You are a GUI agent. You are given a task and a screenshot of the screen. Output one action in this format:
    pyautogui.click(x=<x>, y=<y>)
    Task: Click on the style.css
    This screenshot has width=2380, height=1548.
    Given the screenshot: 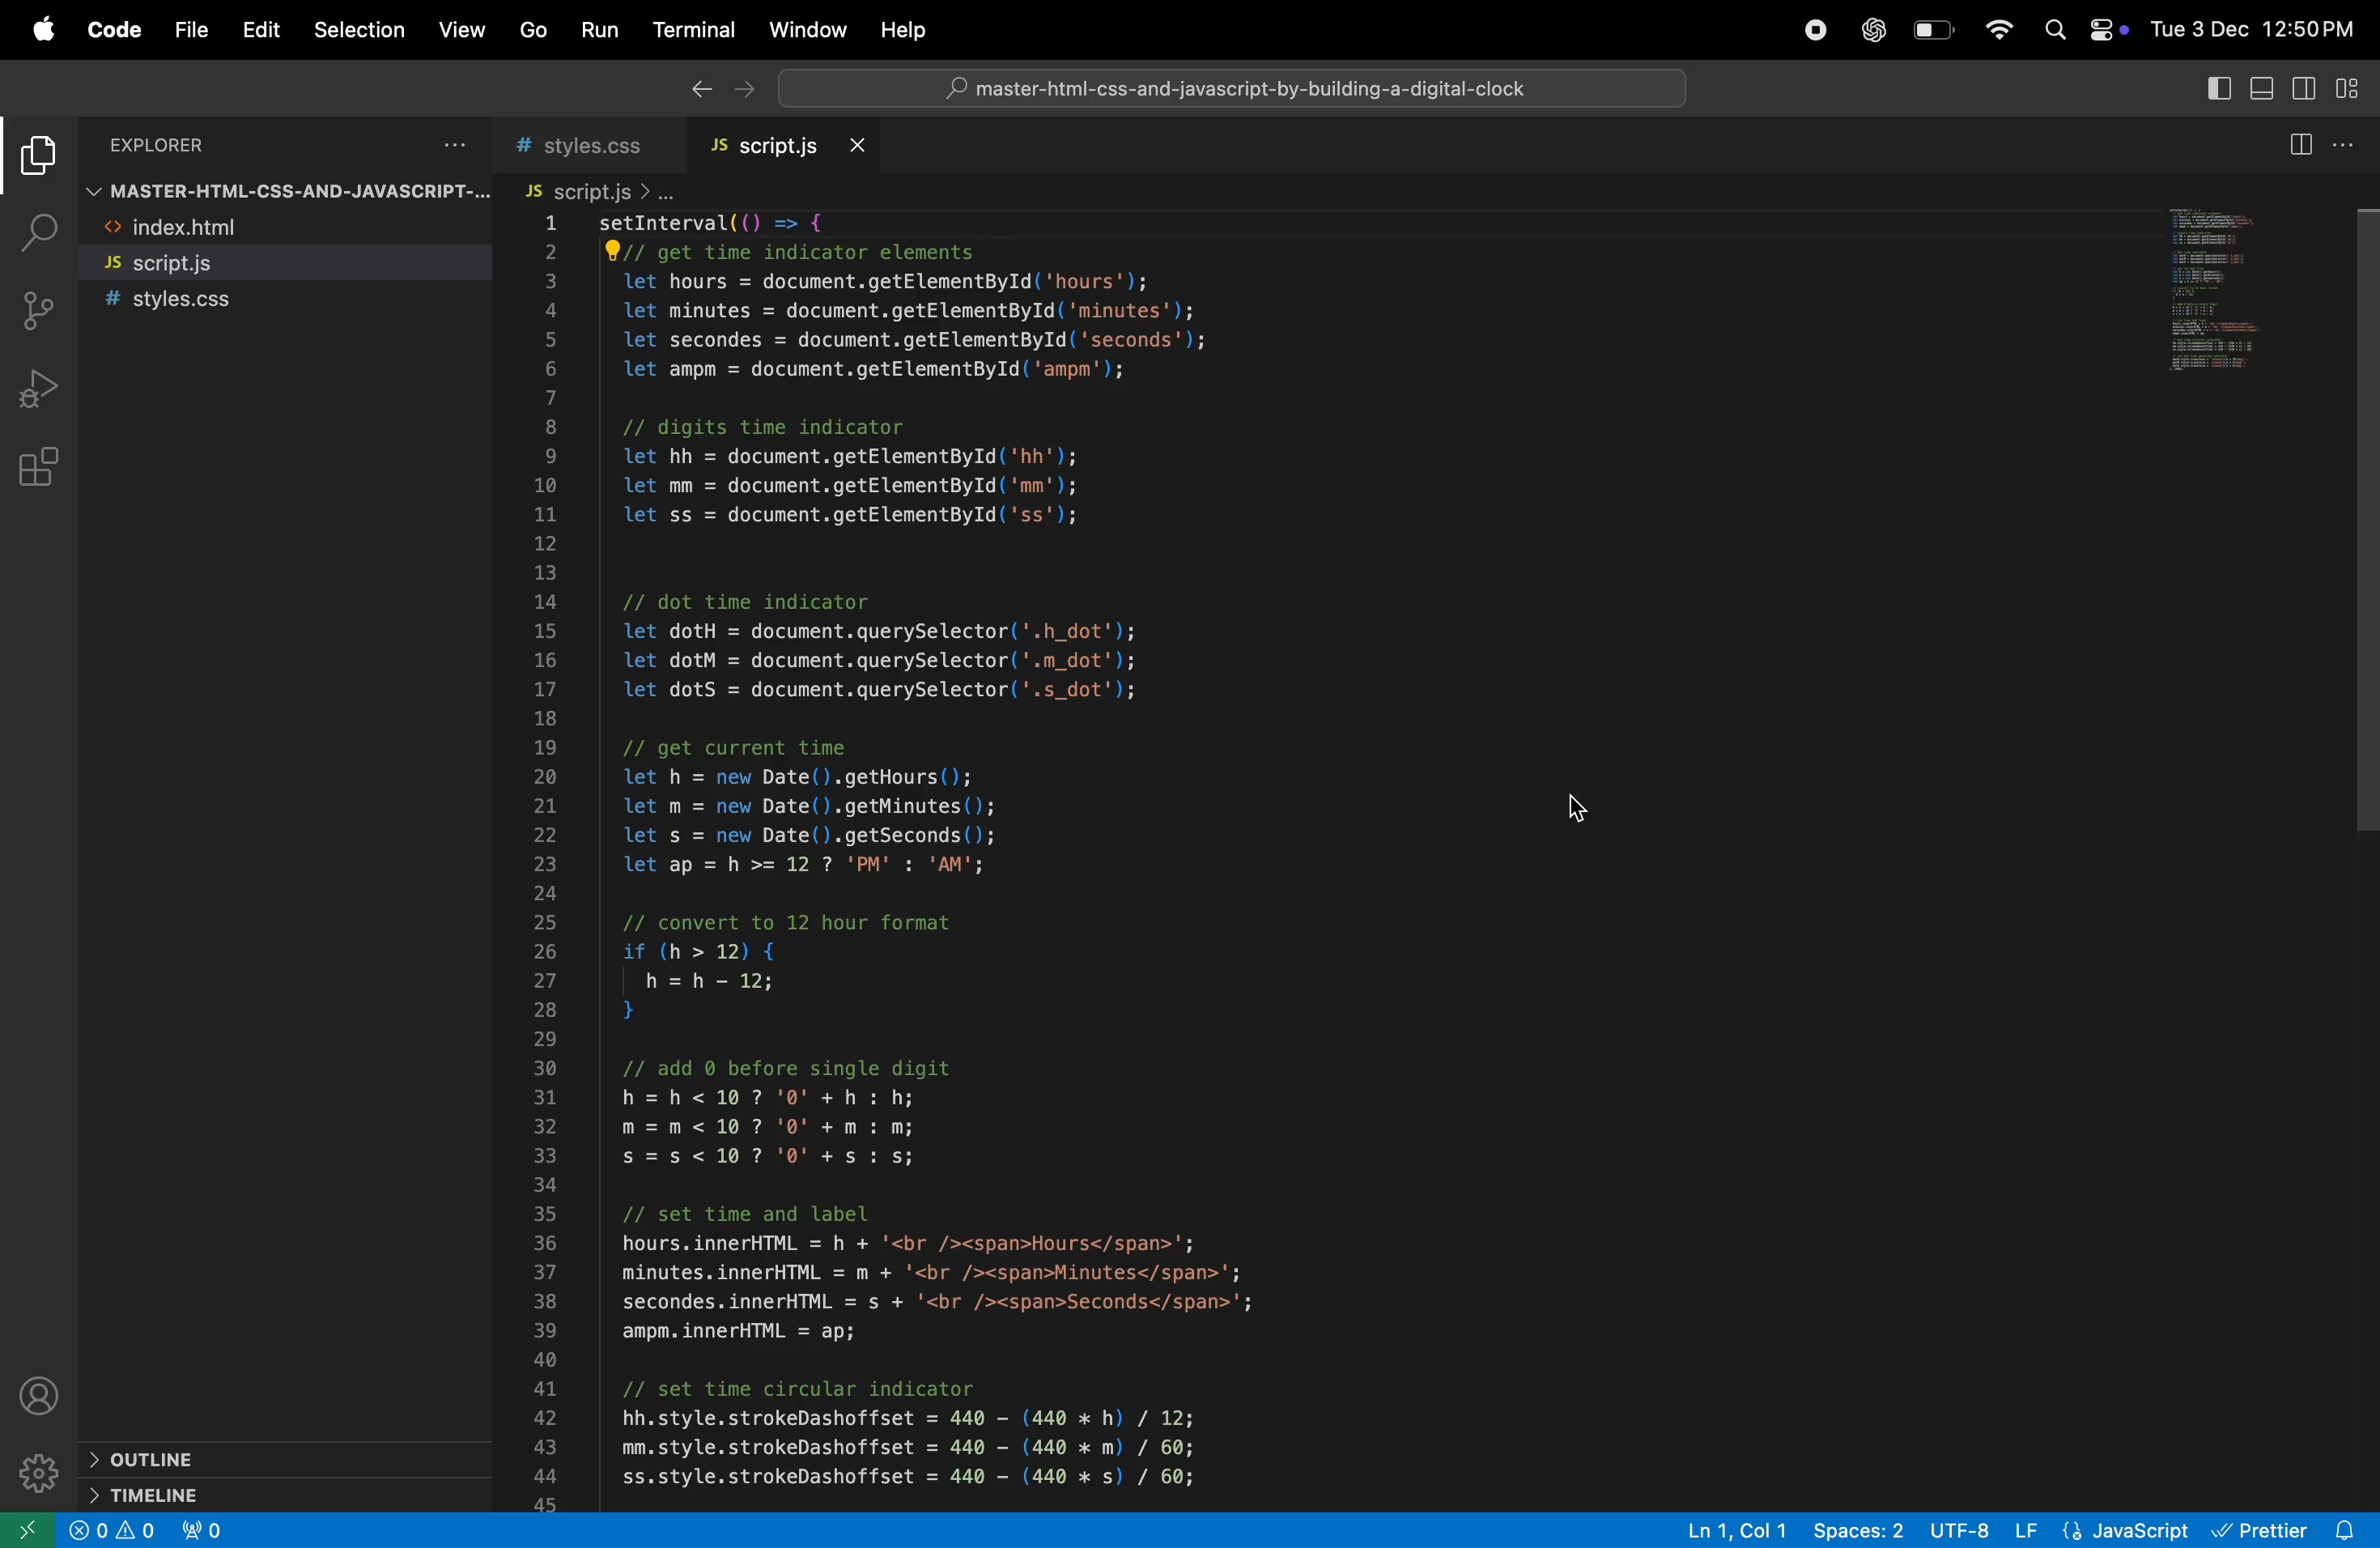 What is the action you would take?
    pyautogui.click(x=593, y=145)
    